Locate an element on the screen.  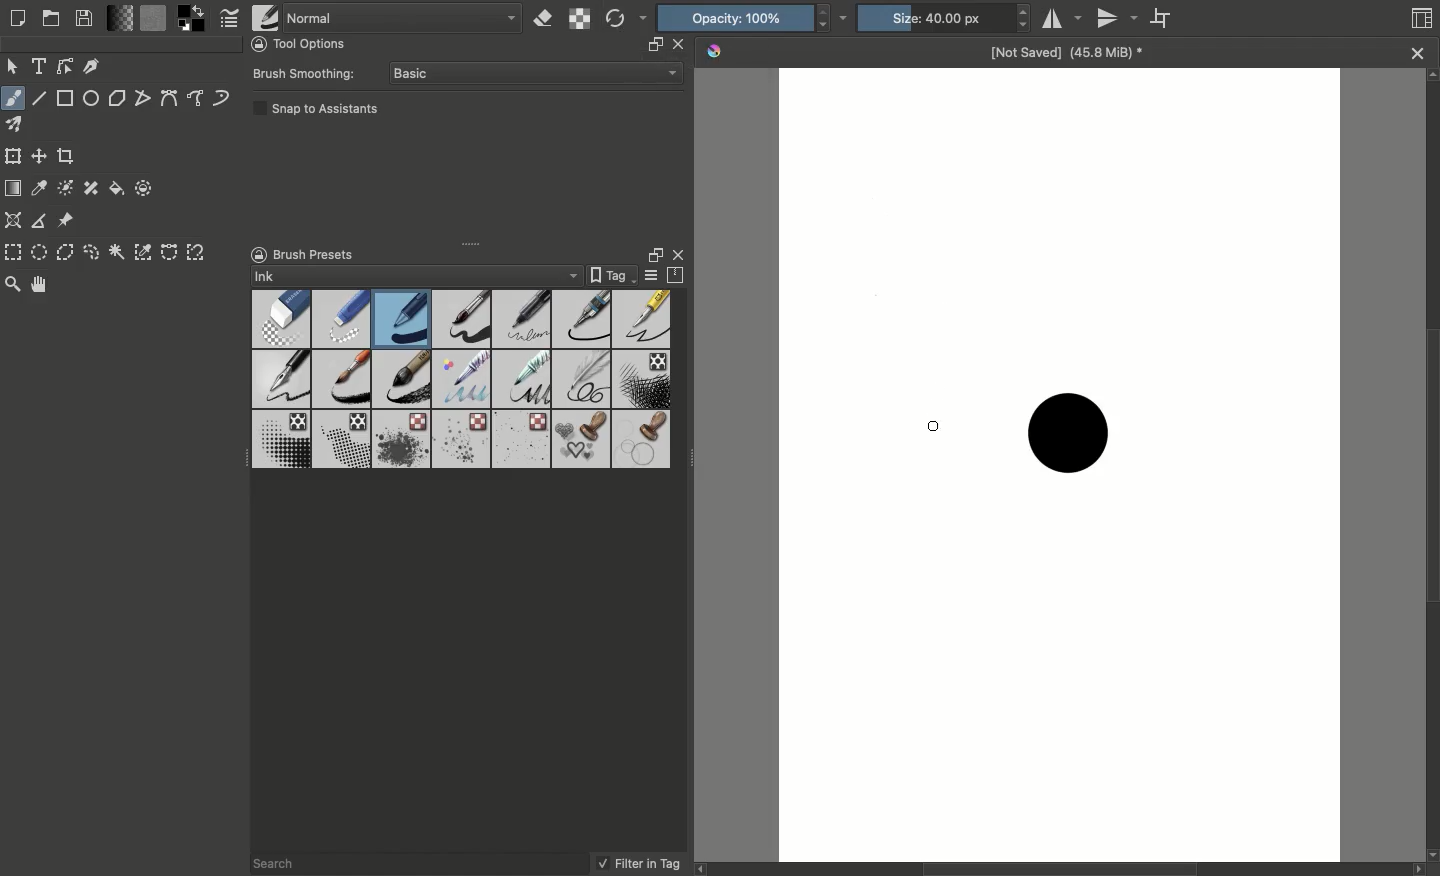
Float docker is located at coordinates (652, 254).